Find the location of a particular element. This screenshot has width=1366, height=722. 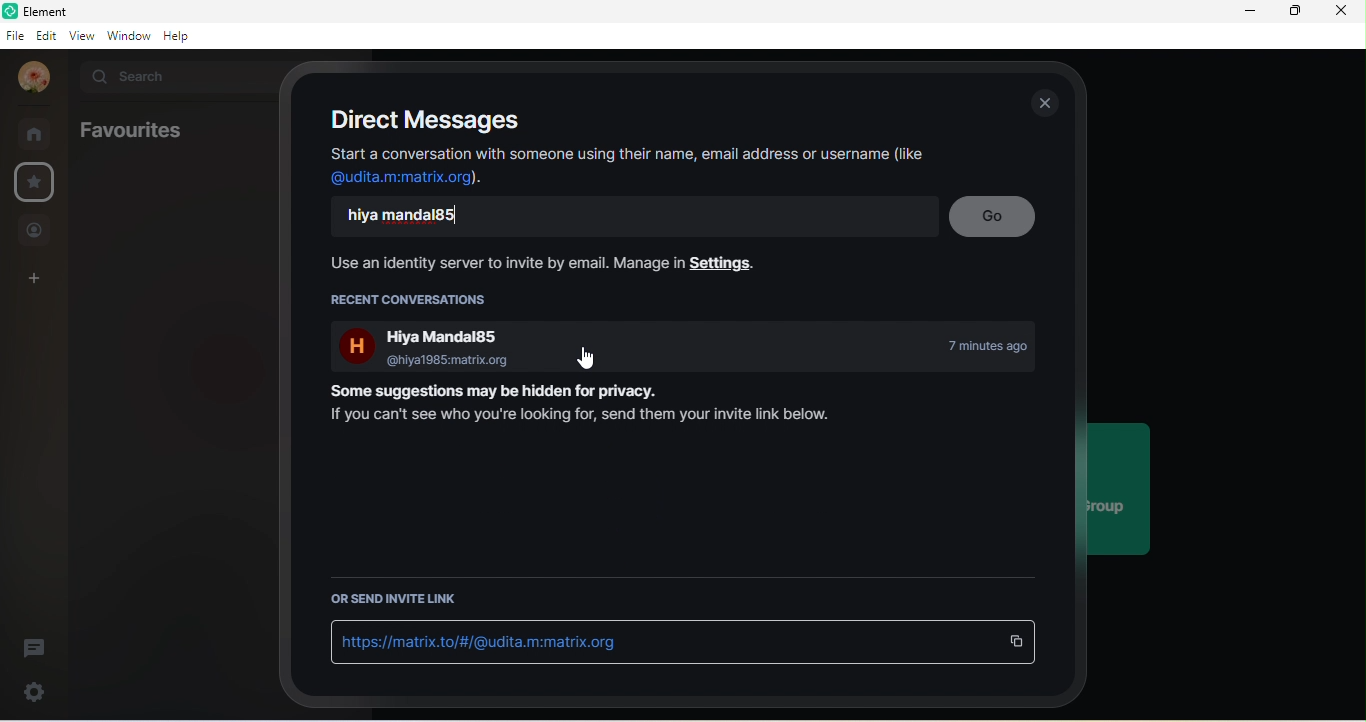

profile photo is located at coordinates (35, 78).